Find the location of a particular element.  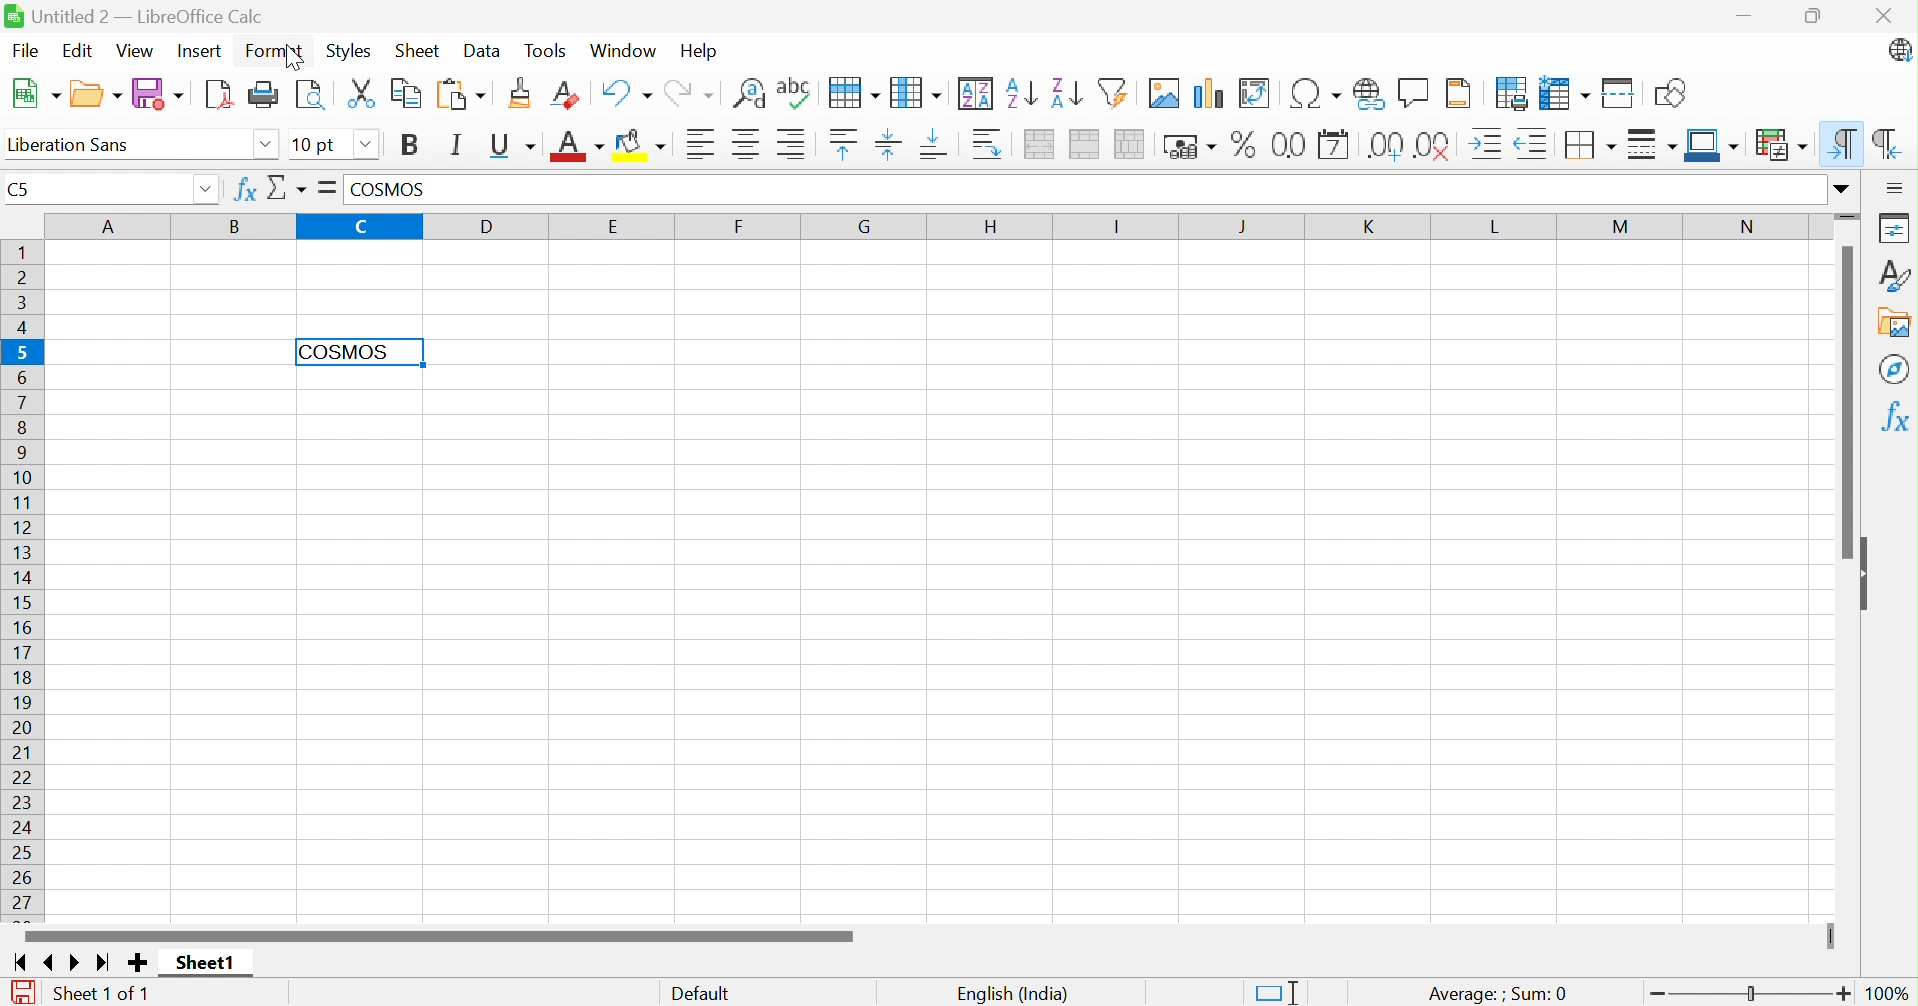

Right-To-Left is located at coordinates (1890, 146).